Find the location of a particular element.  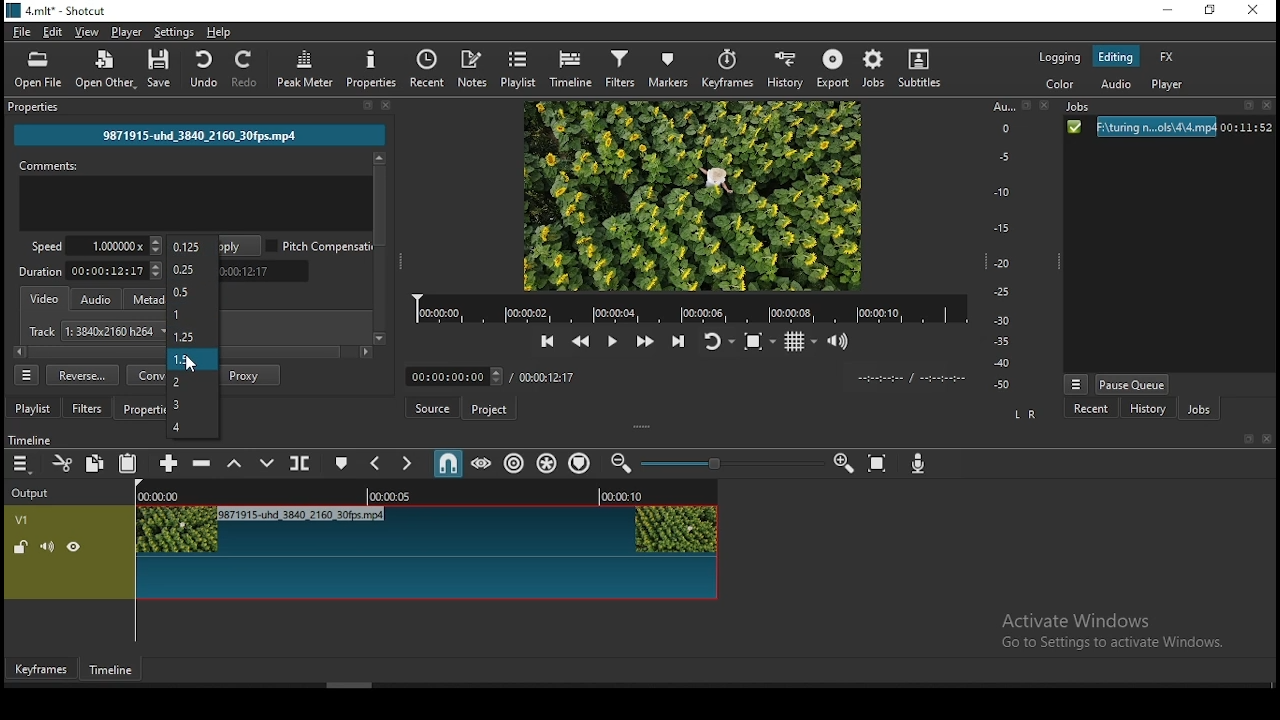

reverse is located at coordinates (83, 375).